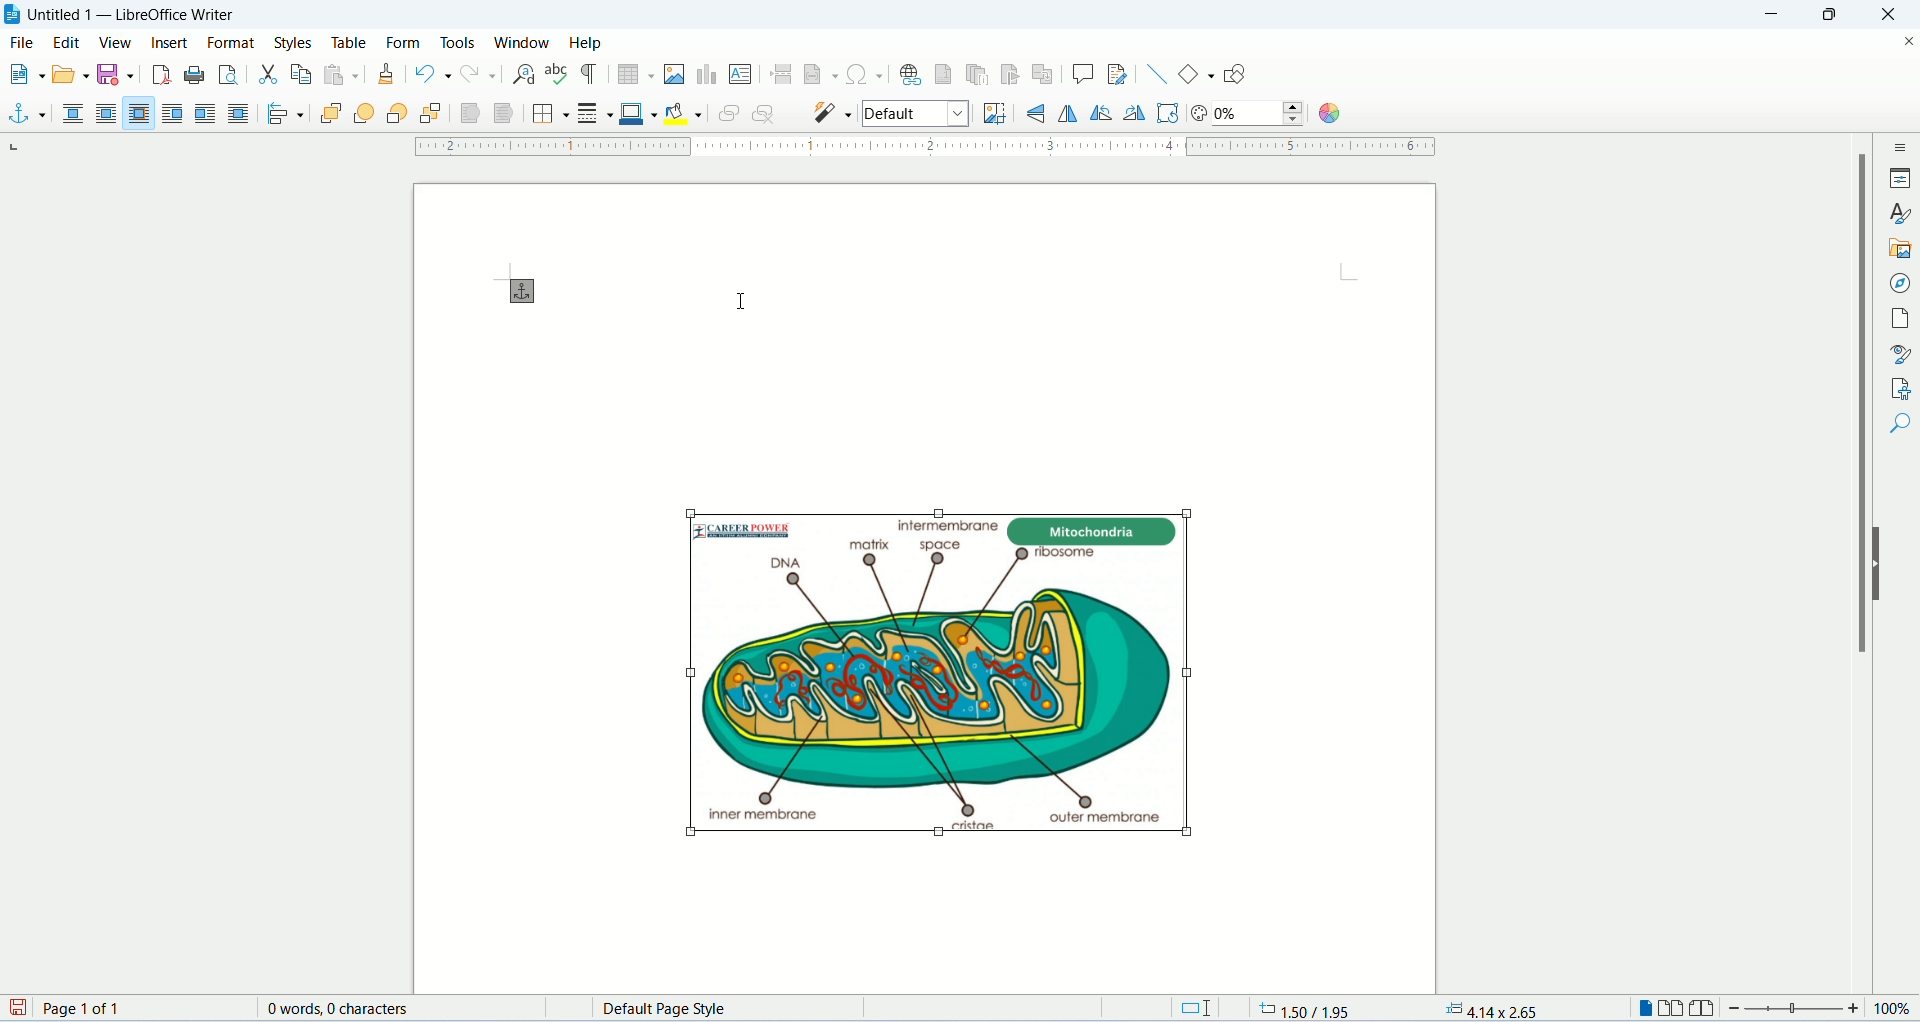  What do you see at coordinates (1118, 74) in the screenshot?
I see `track changes` at bounding box center [1118, 74].